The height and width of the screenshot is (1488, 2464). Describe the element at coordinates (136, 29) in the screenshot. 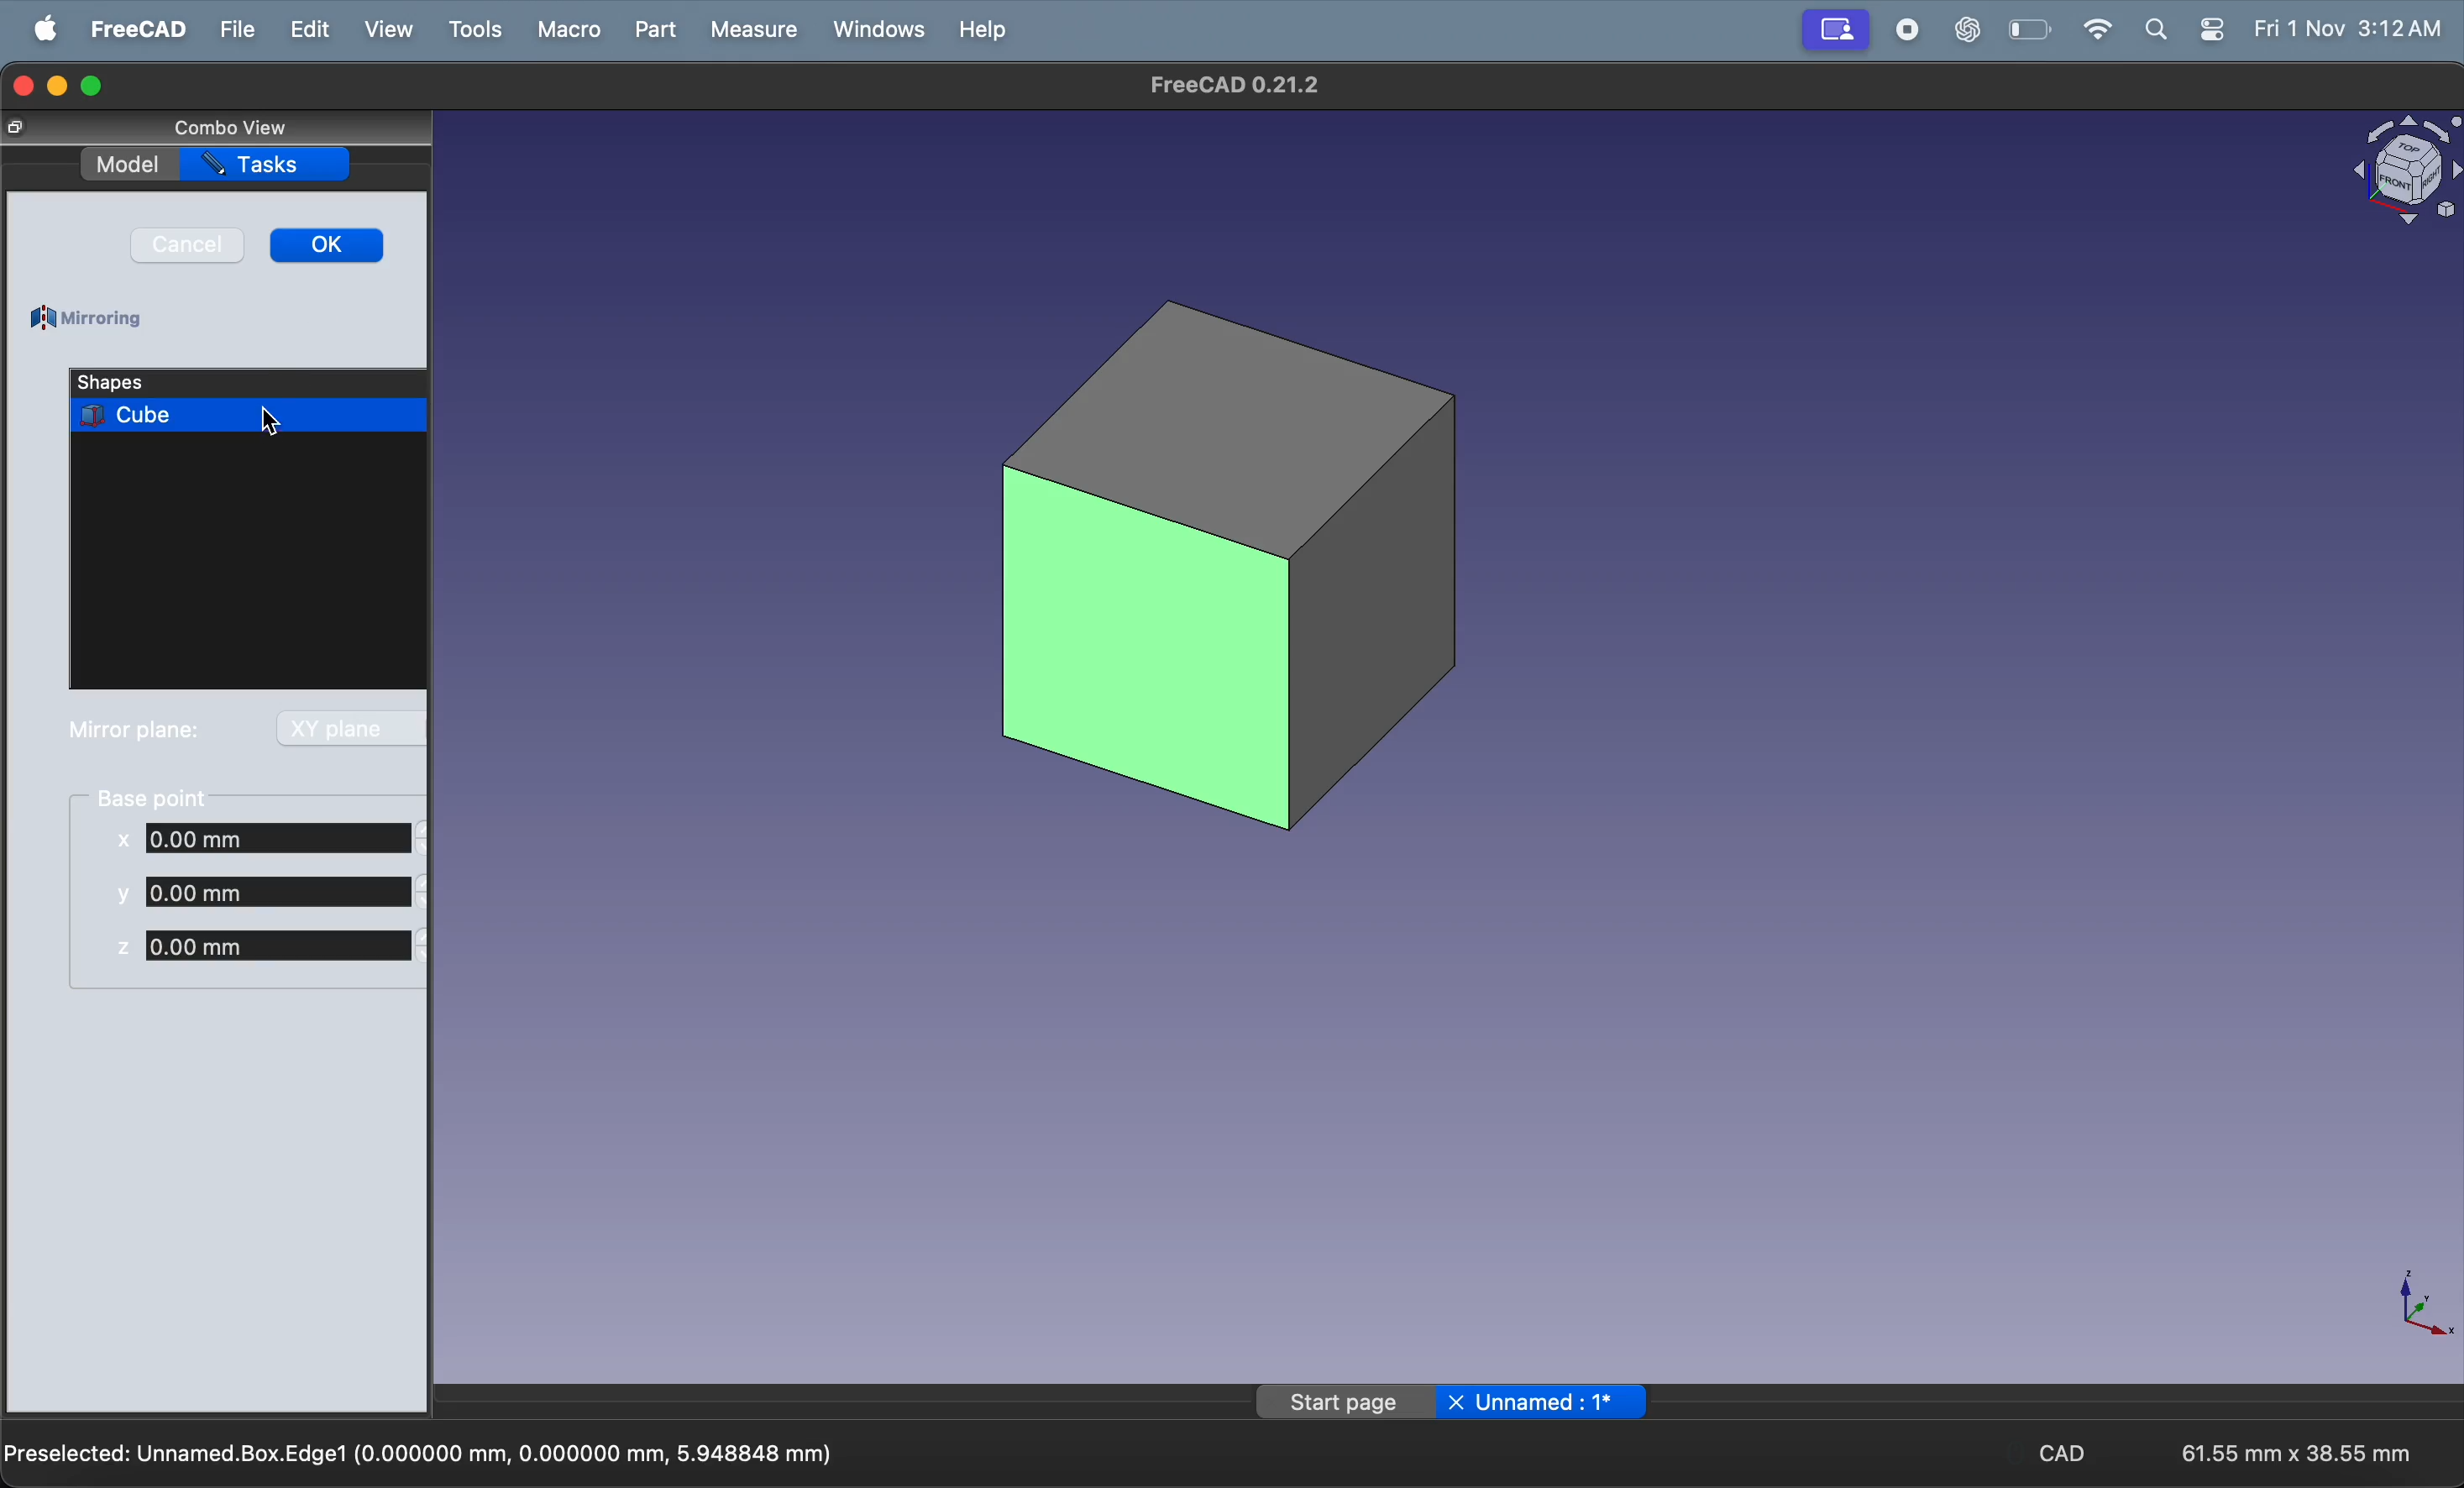

I see `freecad` at that location.